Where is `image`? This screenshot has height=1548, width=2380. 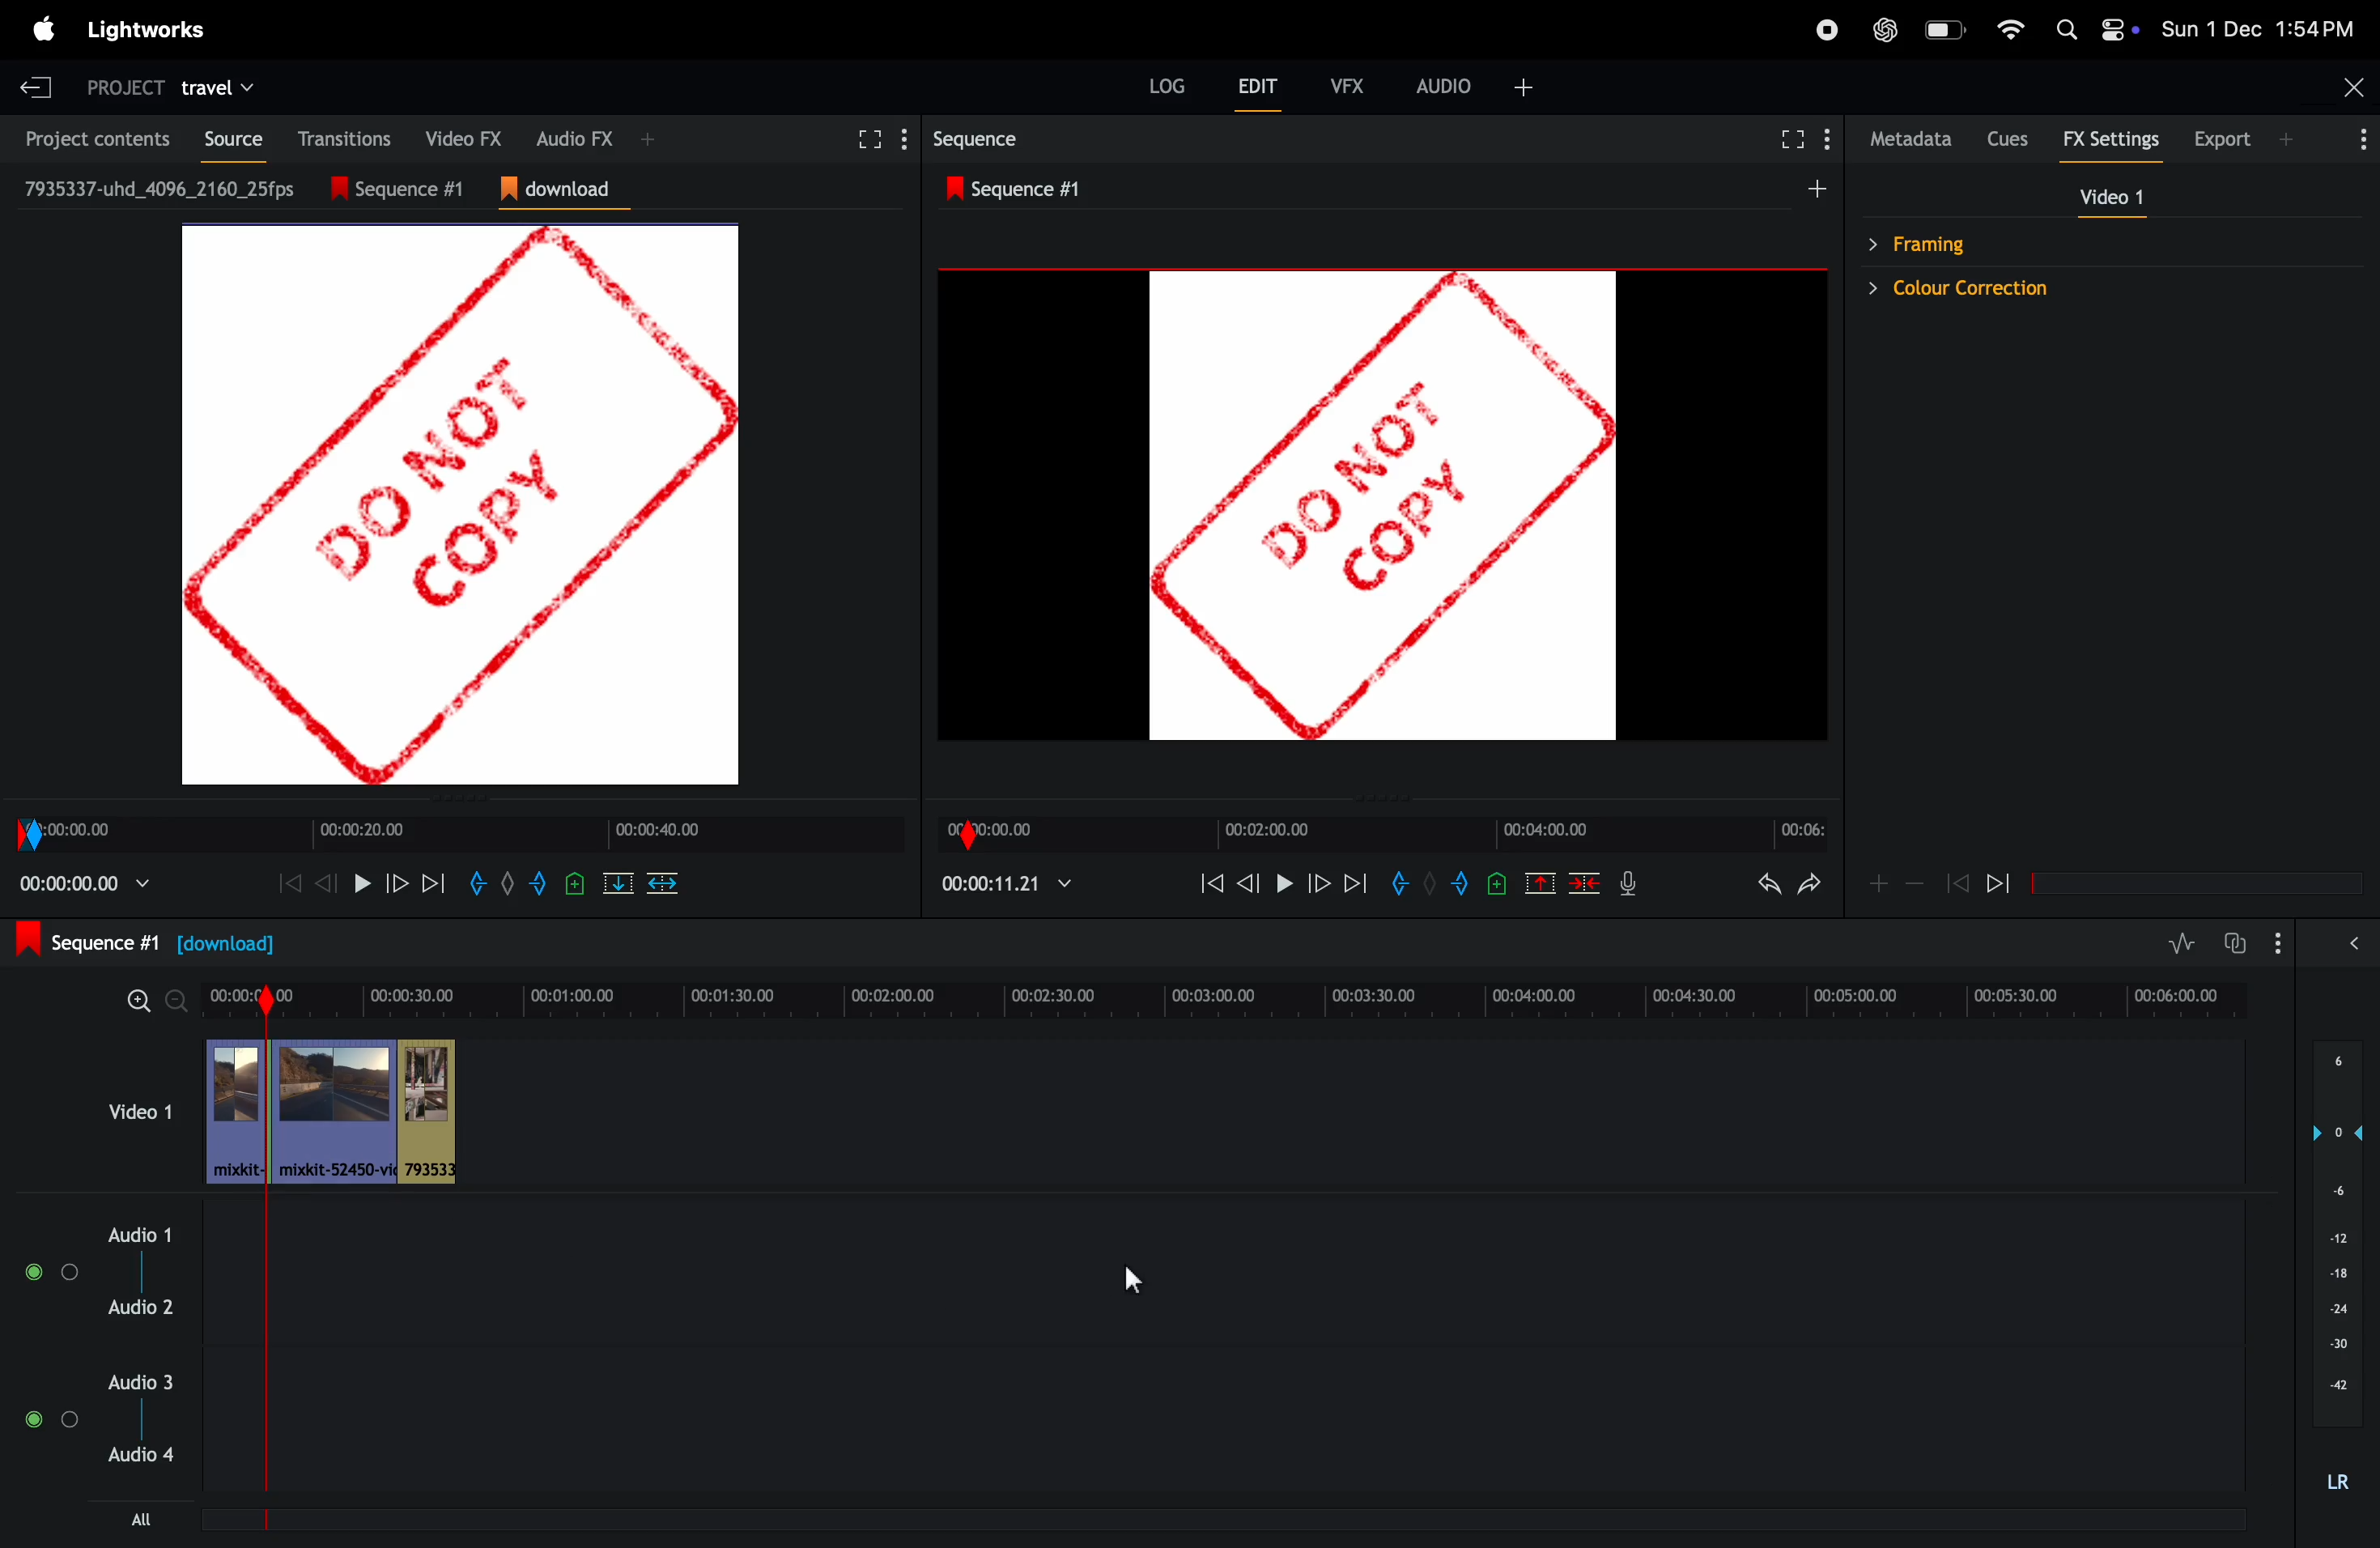 image is located at coordinates (1383, 506).